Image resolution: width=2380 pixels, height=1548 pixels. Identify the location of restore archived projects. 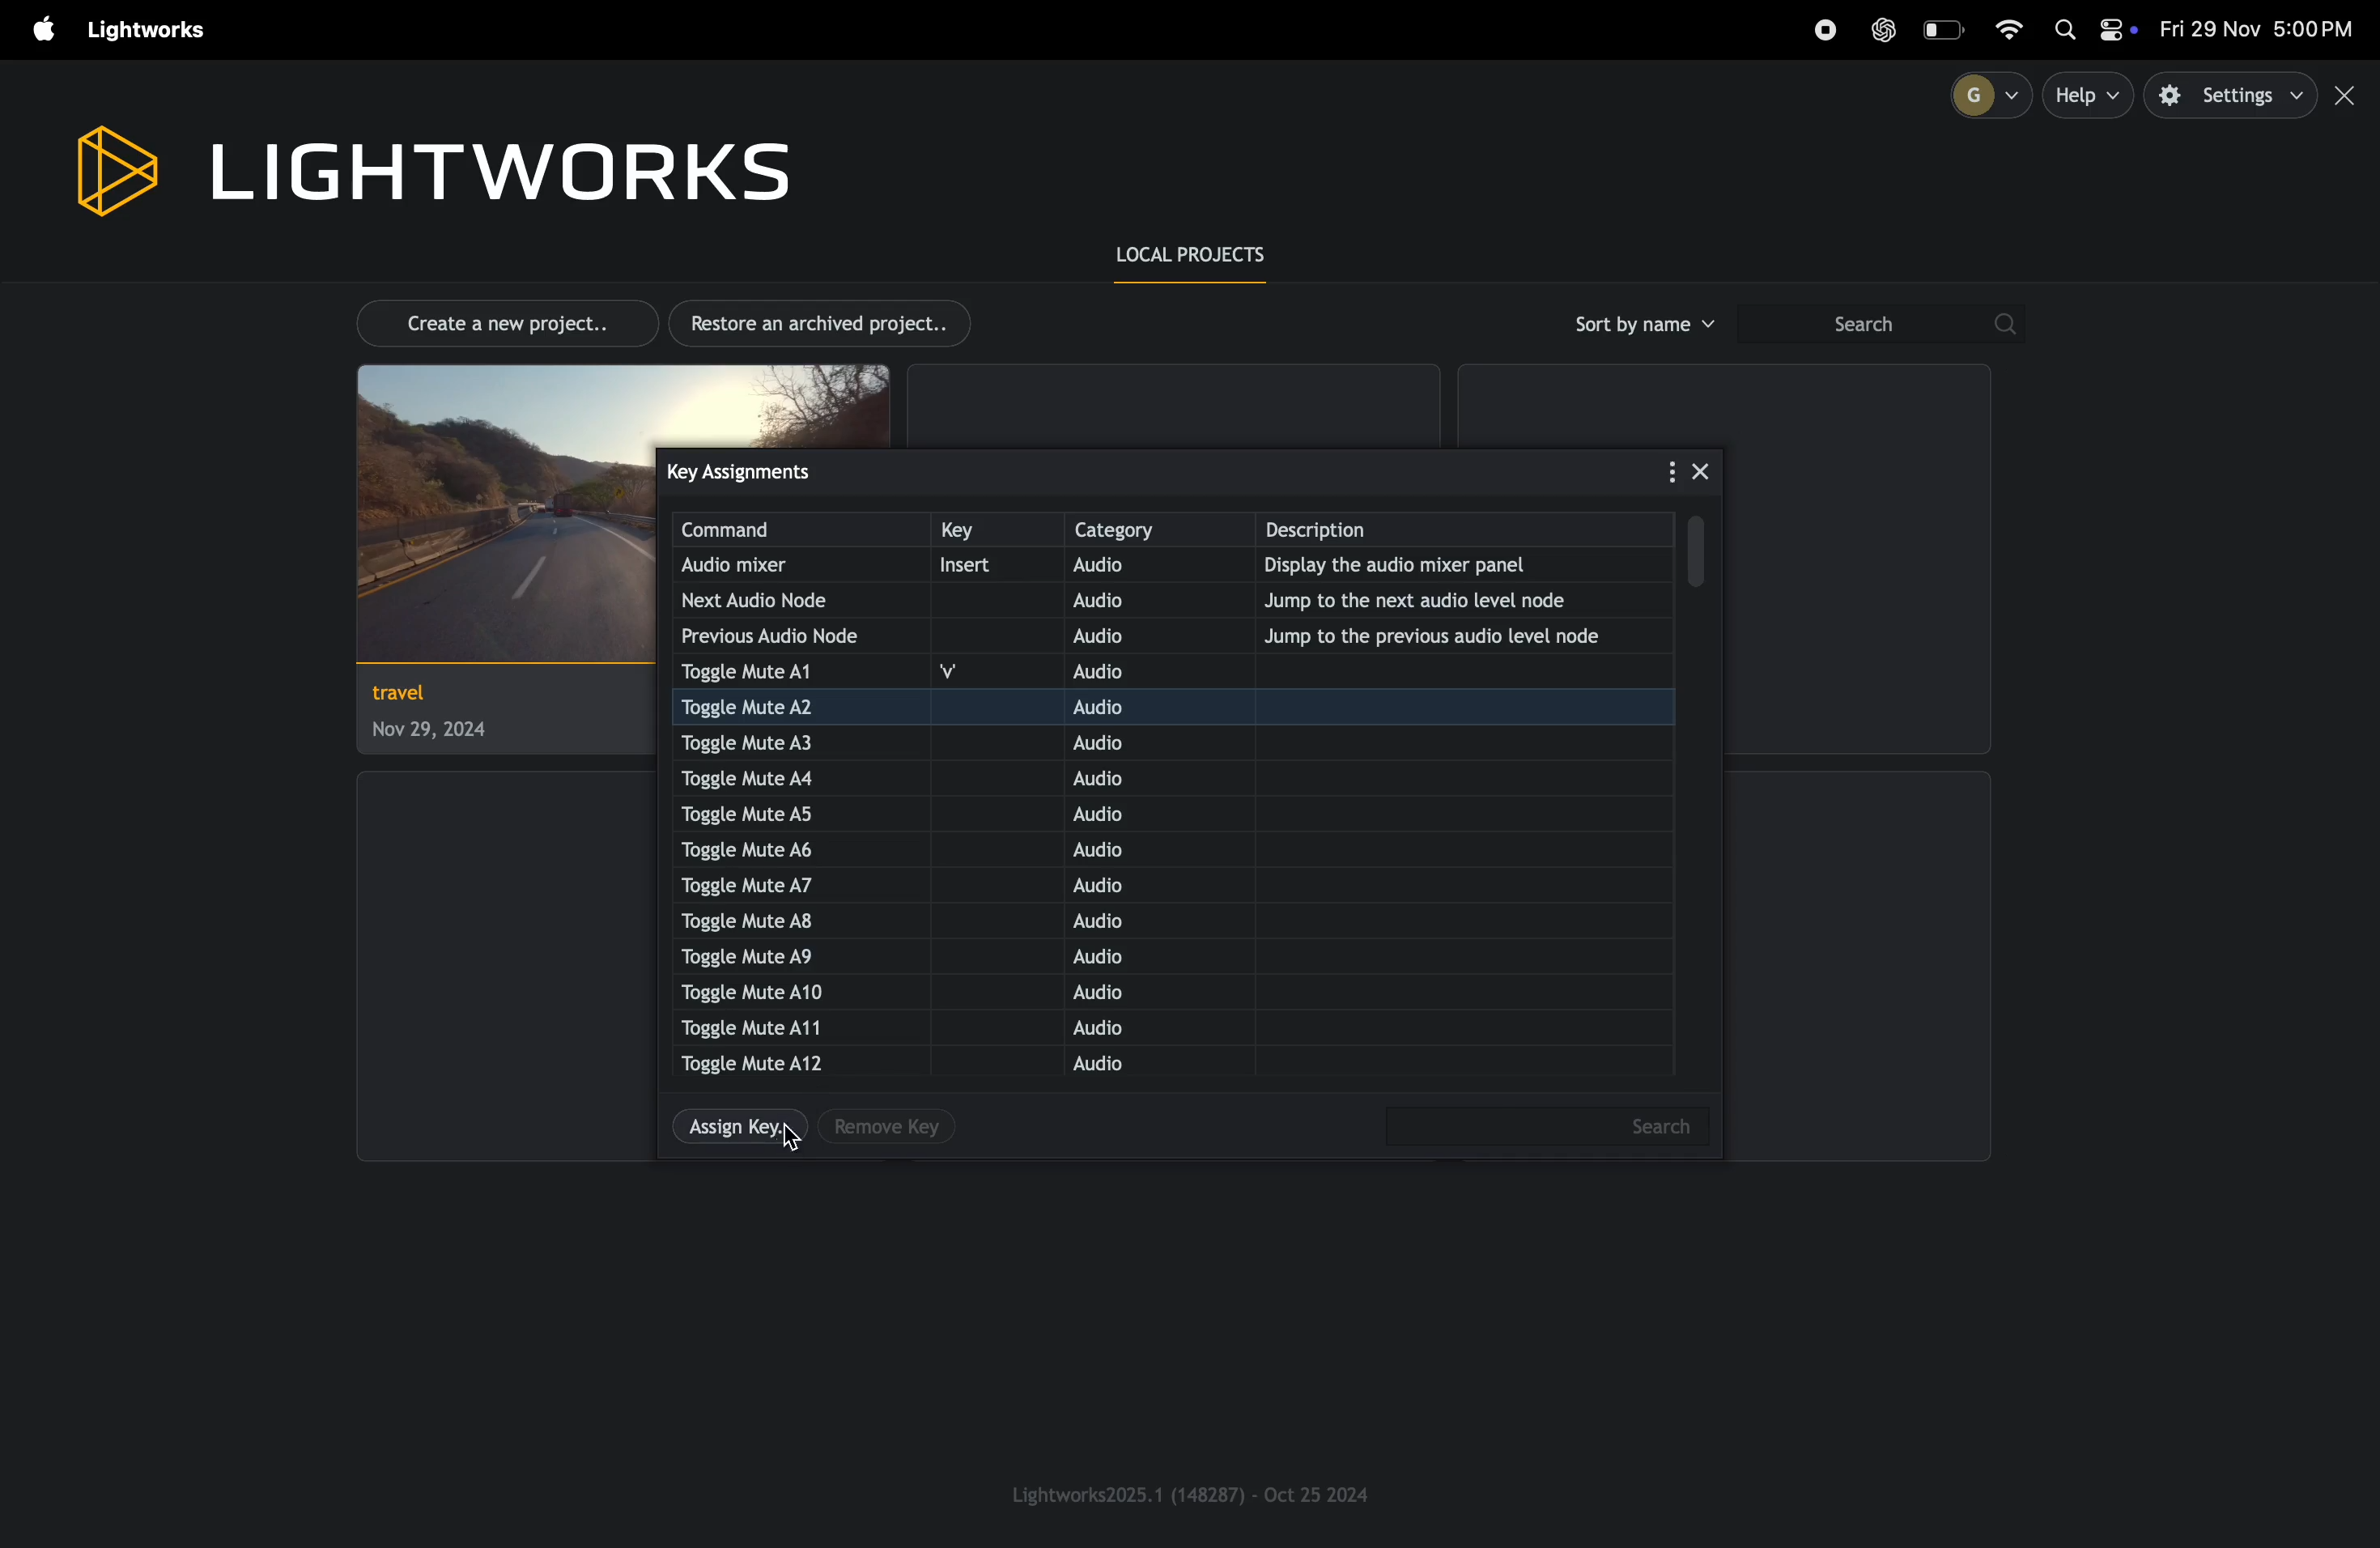
(828, 323).